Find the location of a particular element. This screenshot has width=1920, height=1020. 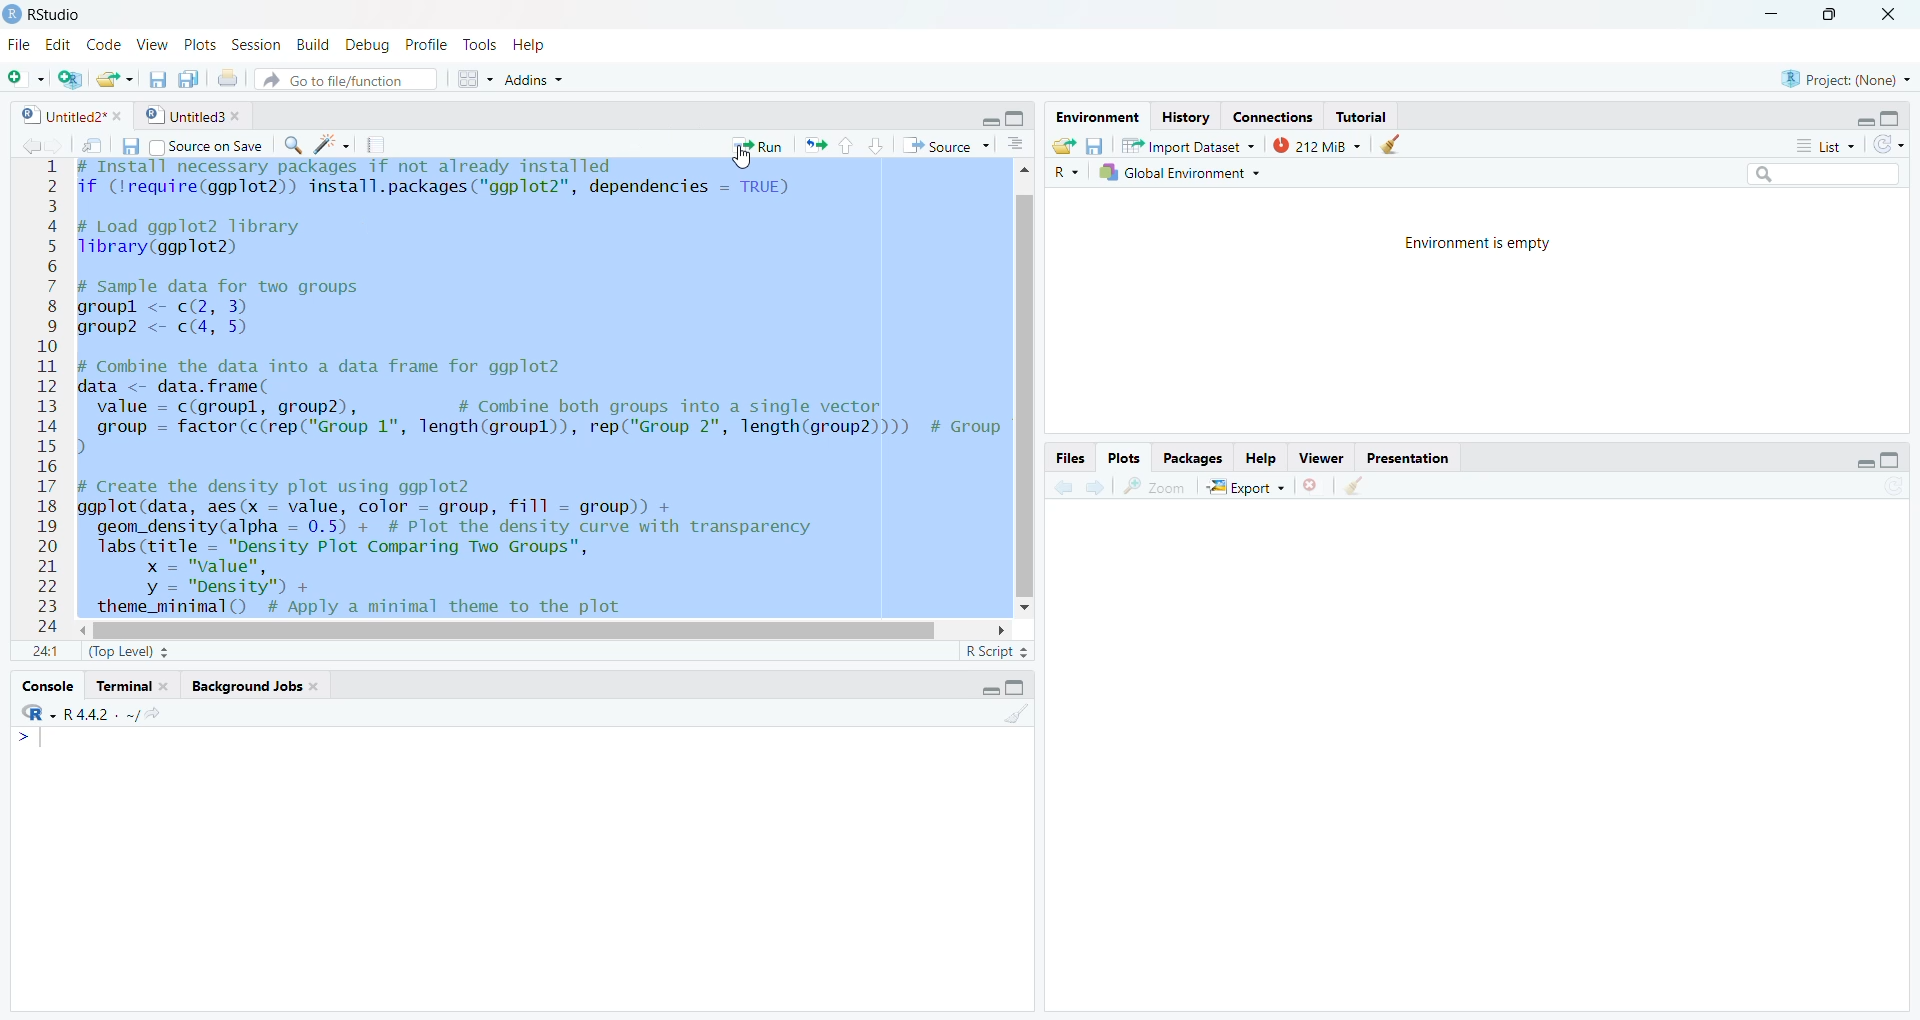

tools is located at coordinates (479, 46).